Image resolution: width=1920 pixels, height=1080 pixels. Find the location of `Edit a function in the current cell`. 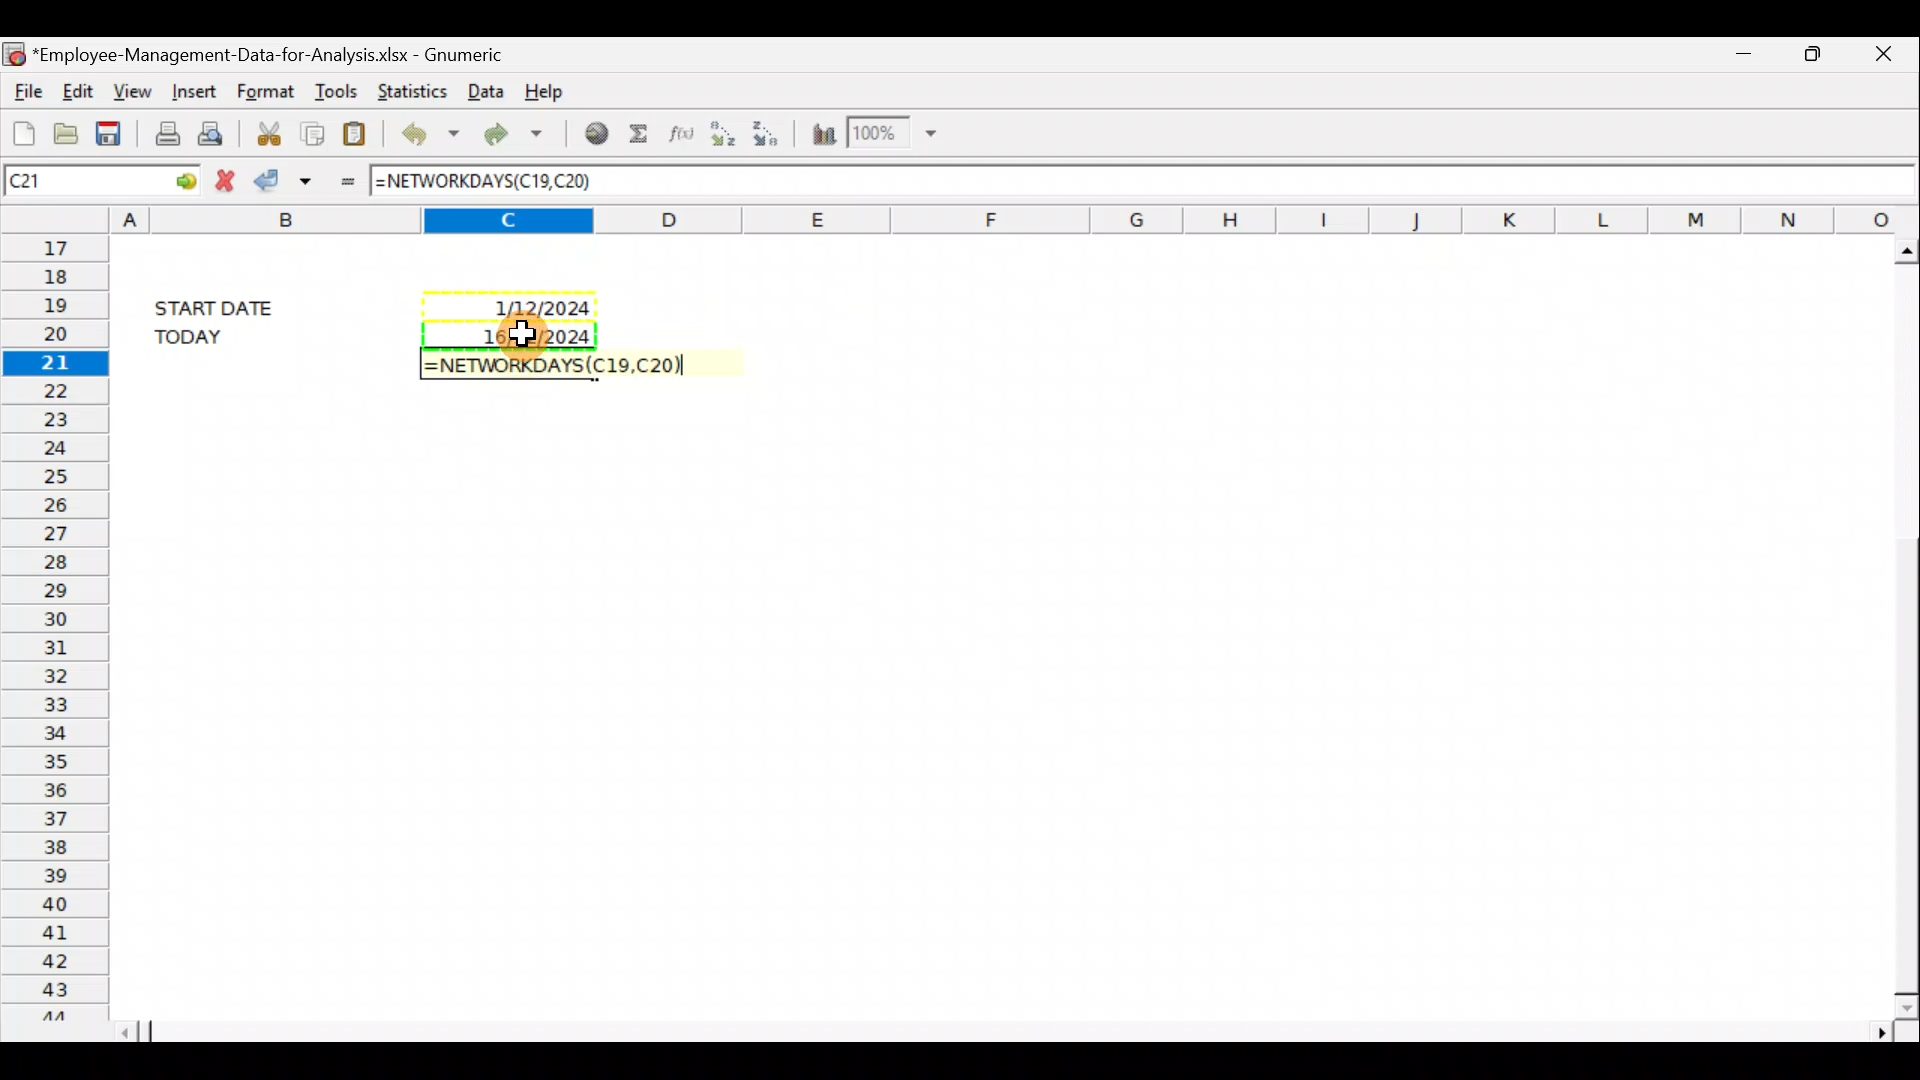

Edit a function in the current cell is located at coordinates (678, 134).